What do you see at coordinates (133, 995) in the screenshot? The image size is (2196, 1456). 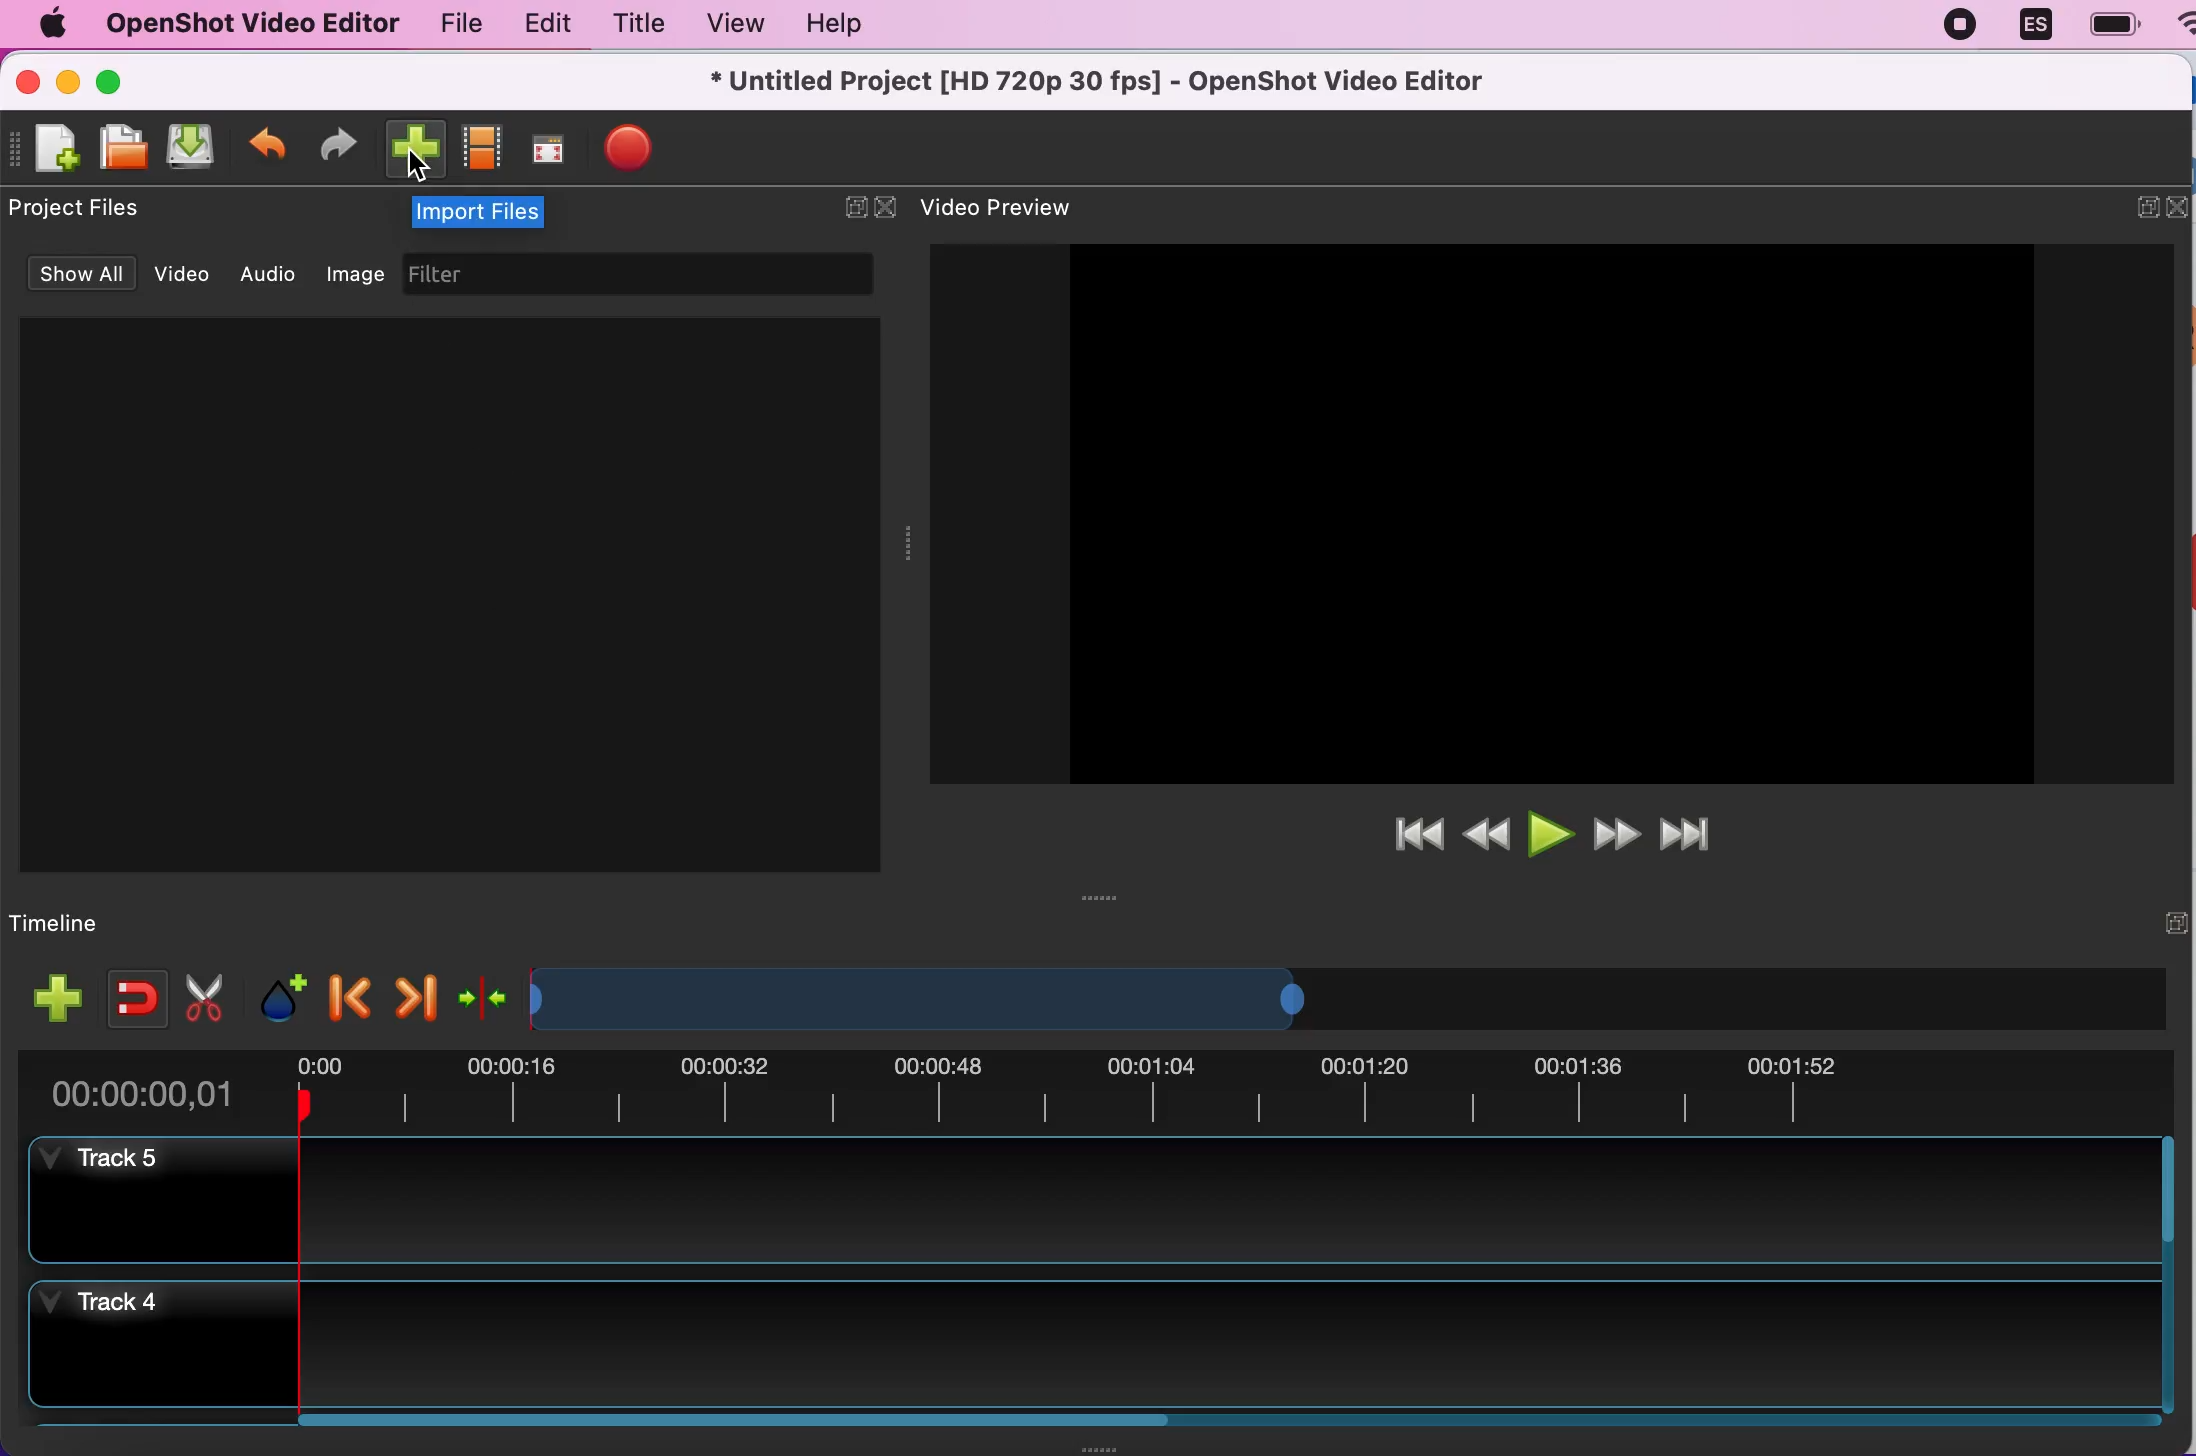 I see `enable snapping` at bounding box center [133, 995].